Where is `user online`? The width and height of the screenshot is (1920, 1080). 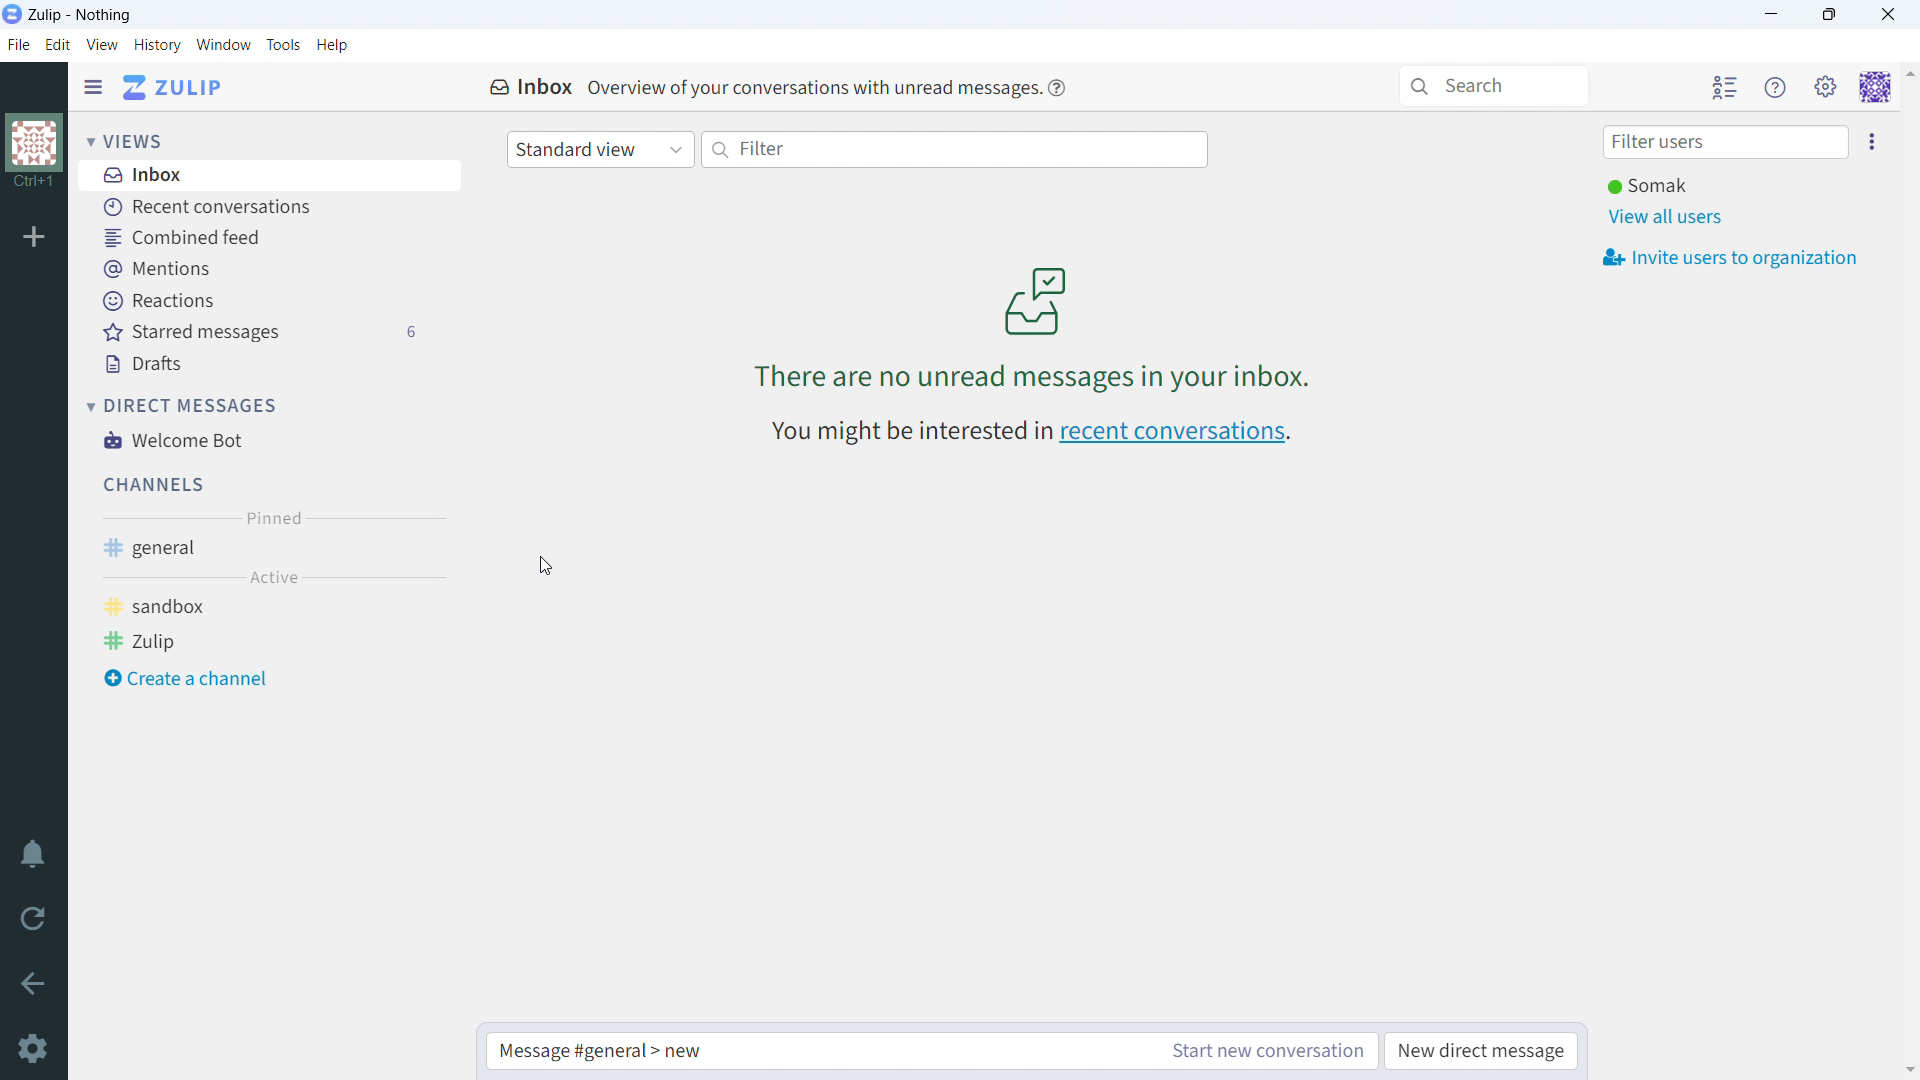 user online is located at coordinates (1647, 186).